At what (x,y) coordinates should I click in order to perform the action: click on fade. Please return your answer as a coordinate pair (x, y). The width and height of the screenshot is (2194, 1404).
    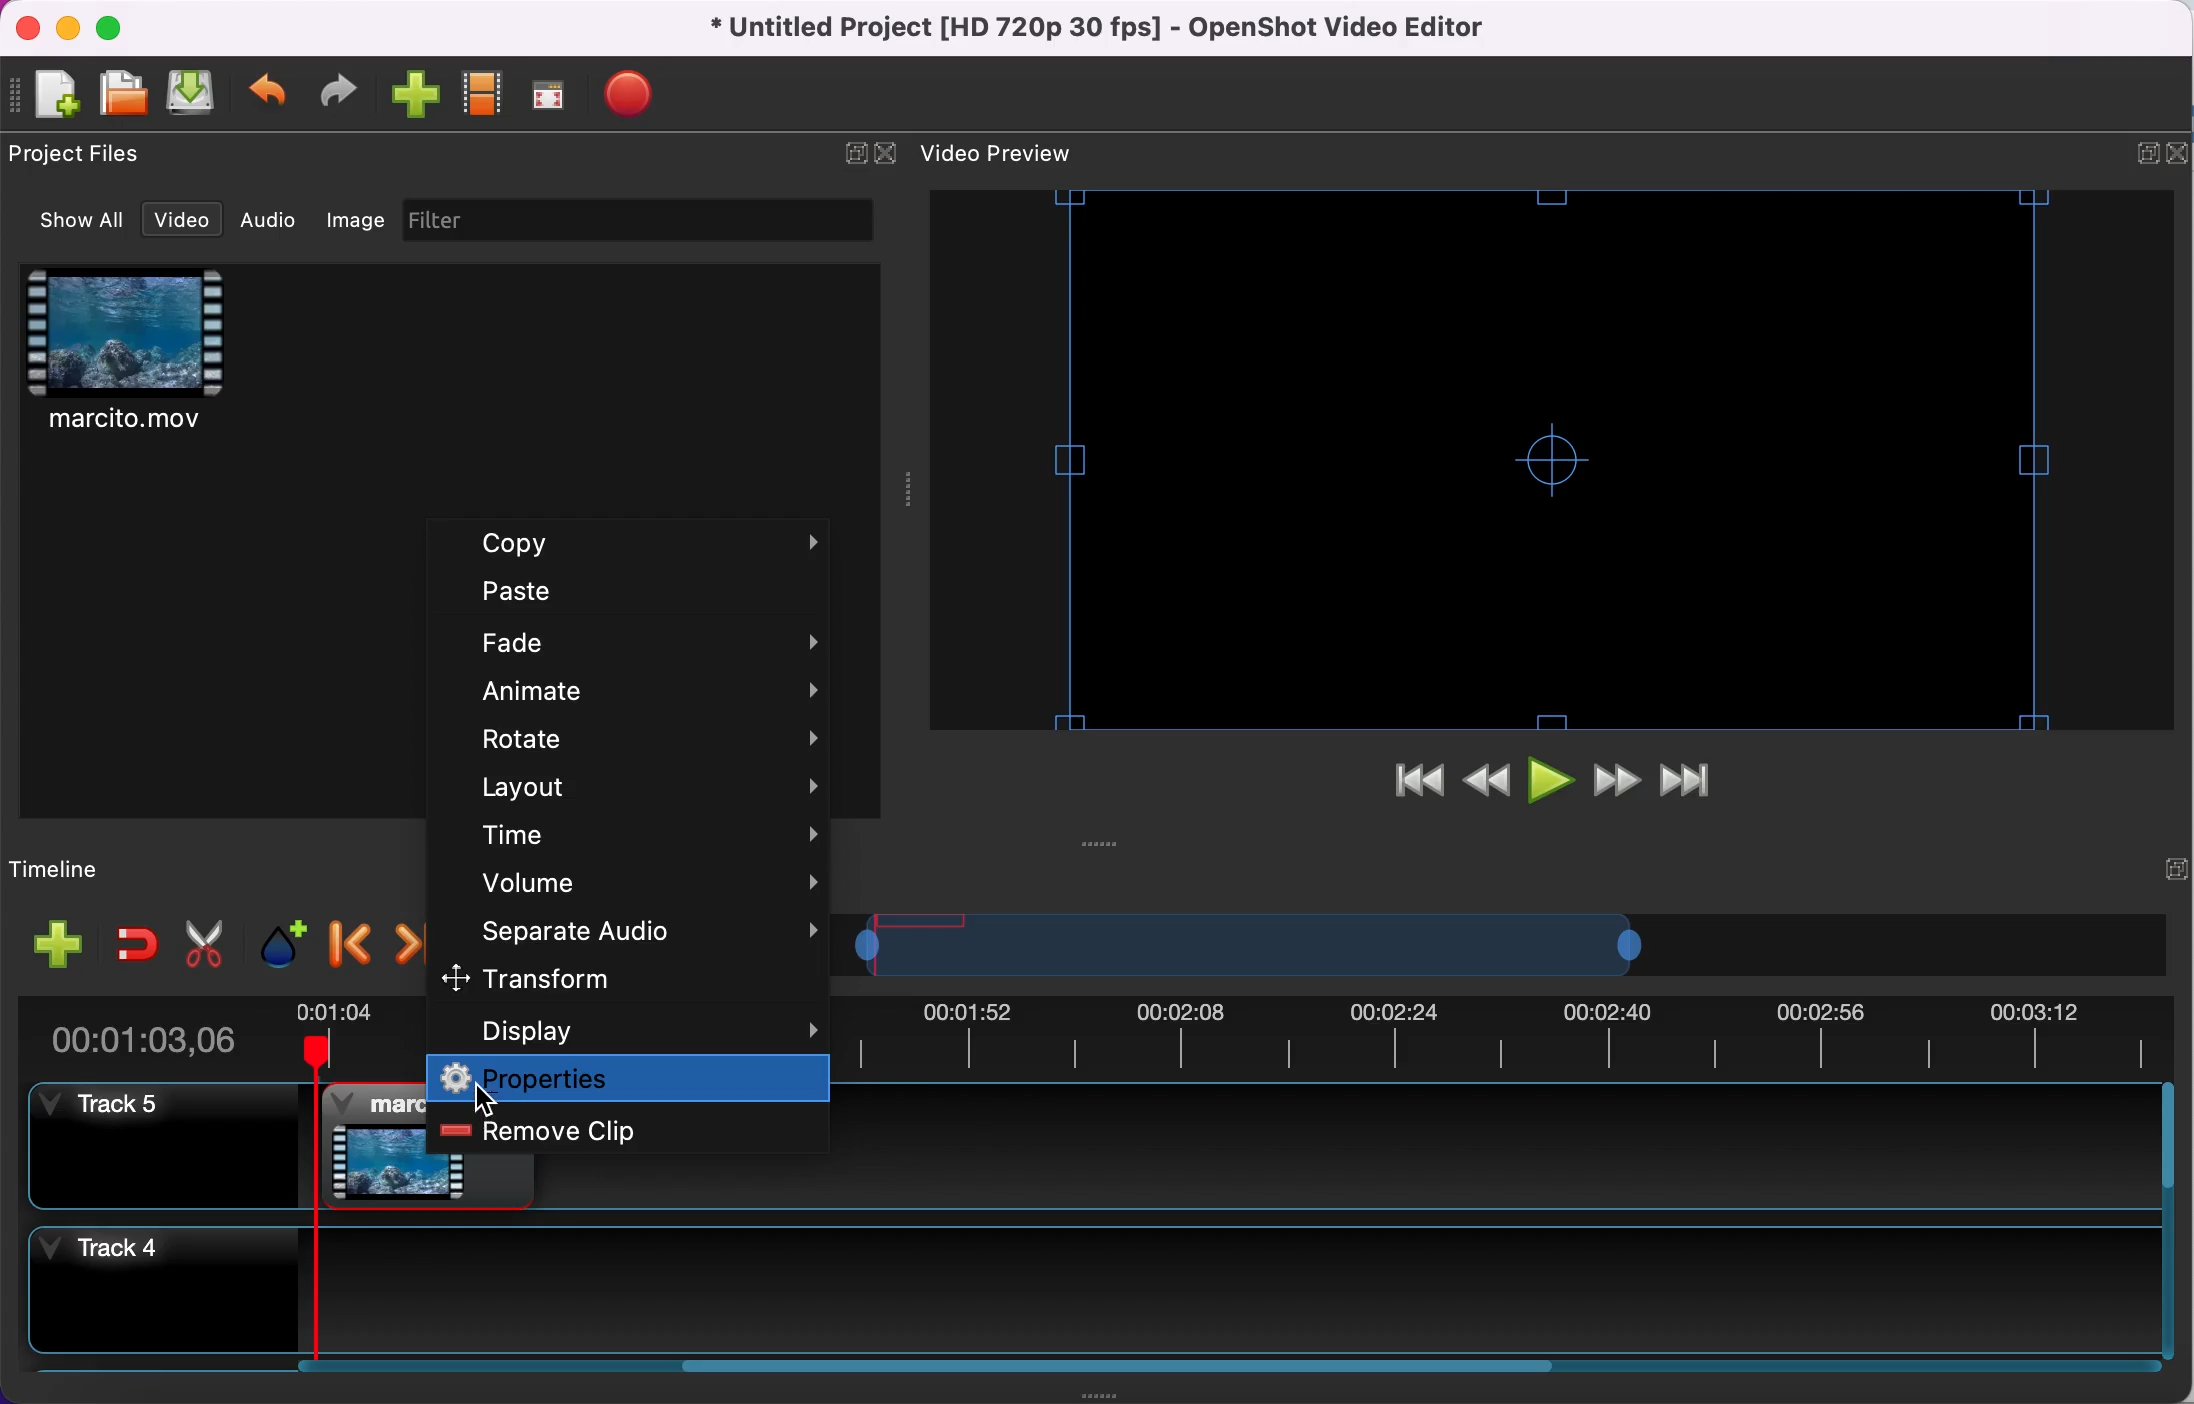
    Looking at the image, I should click on (627, 646).